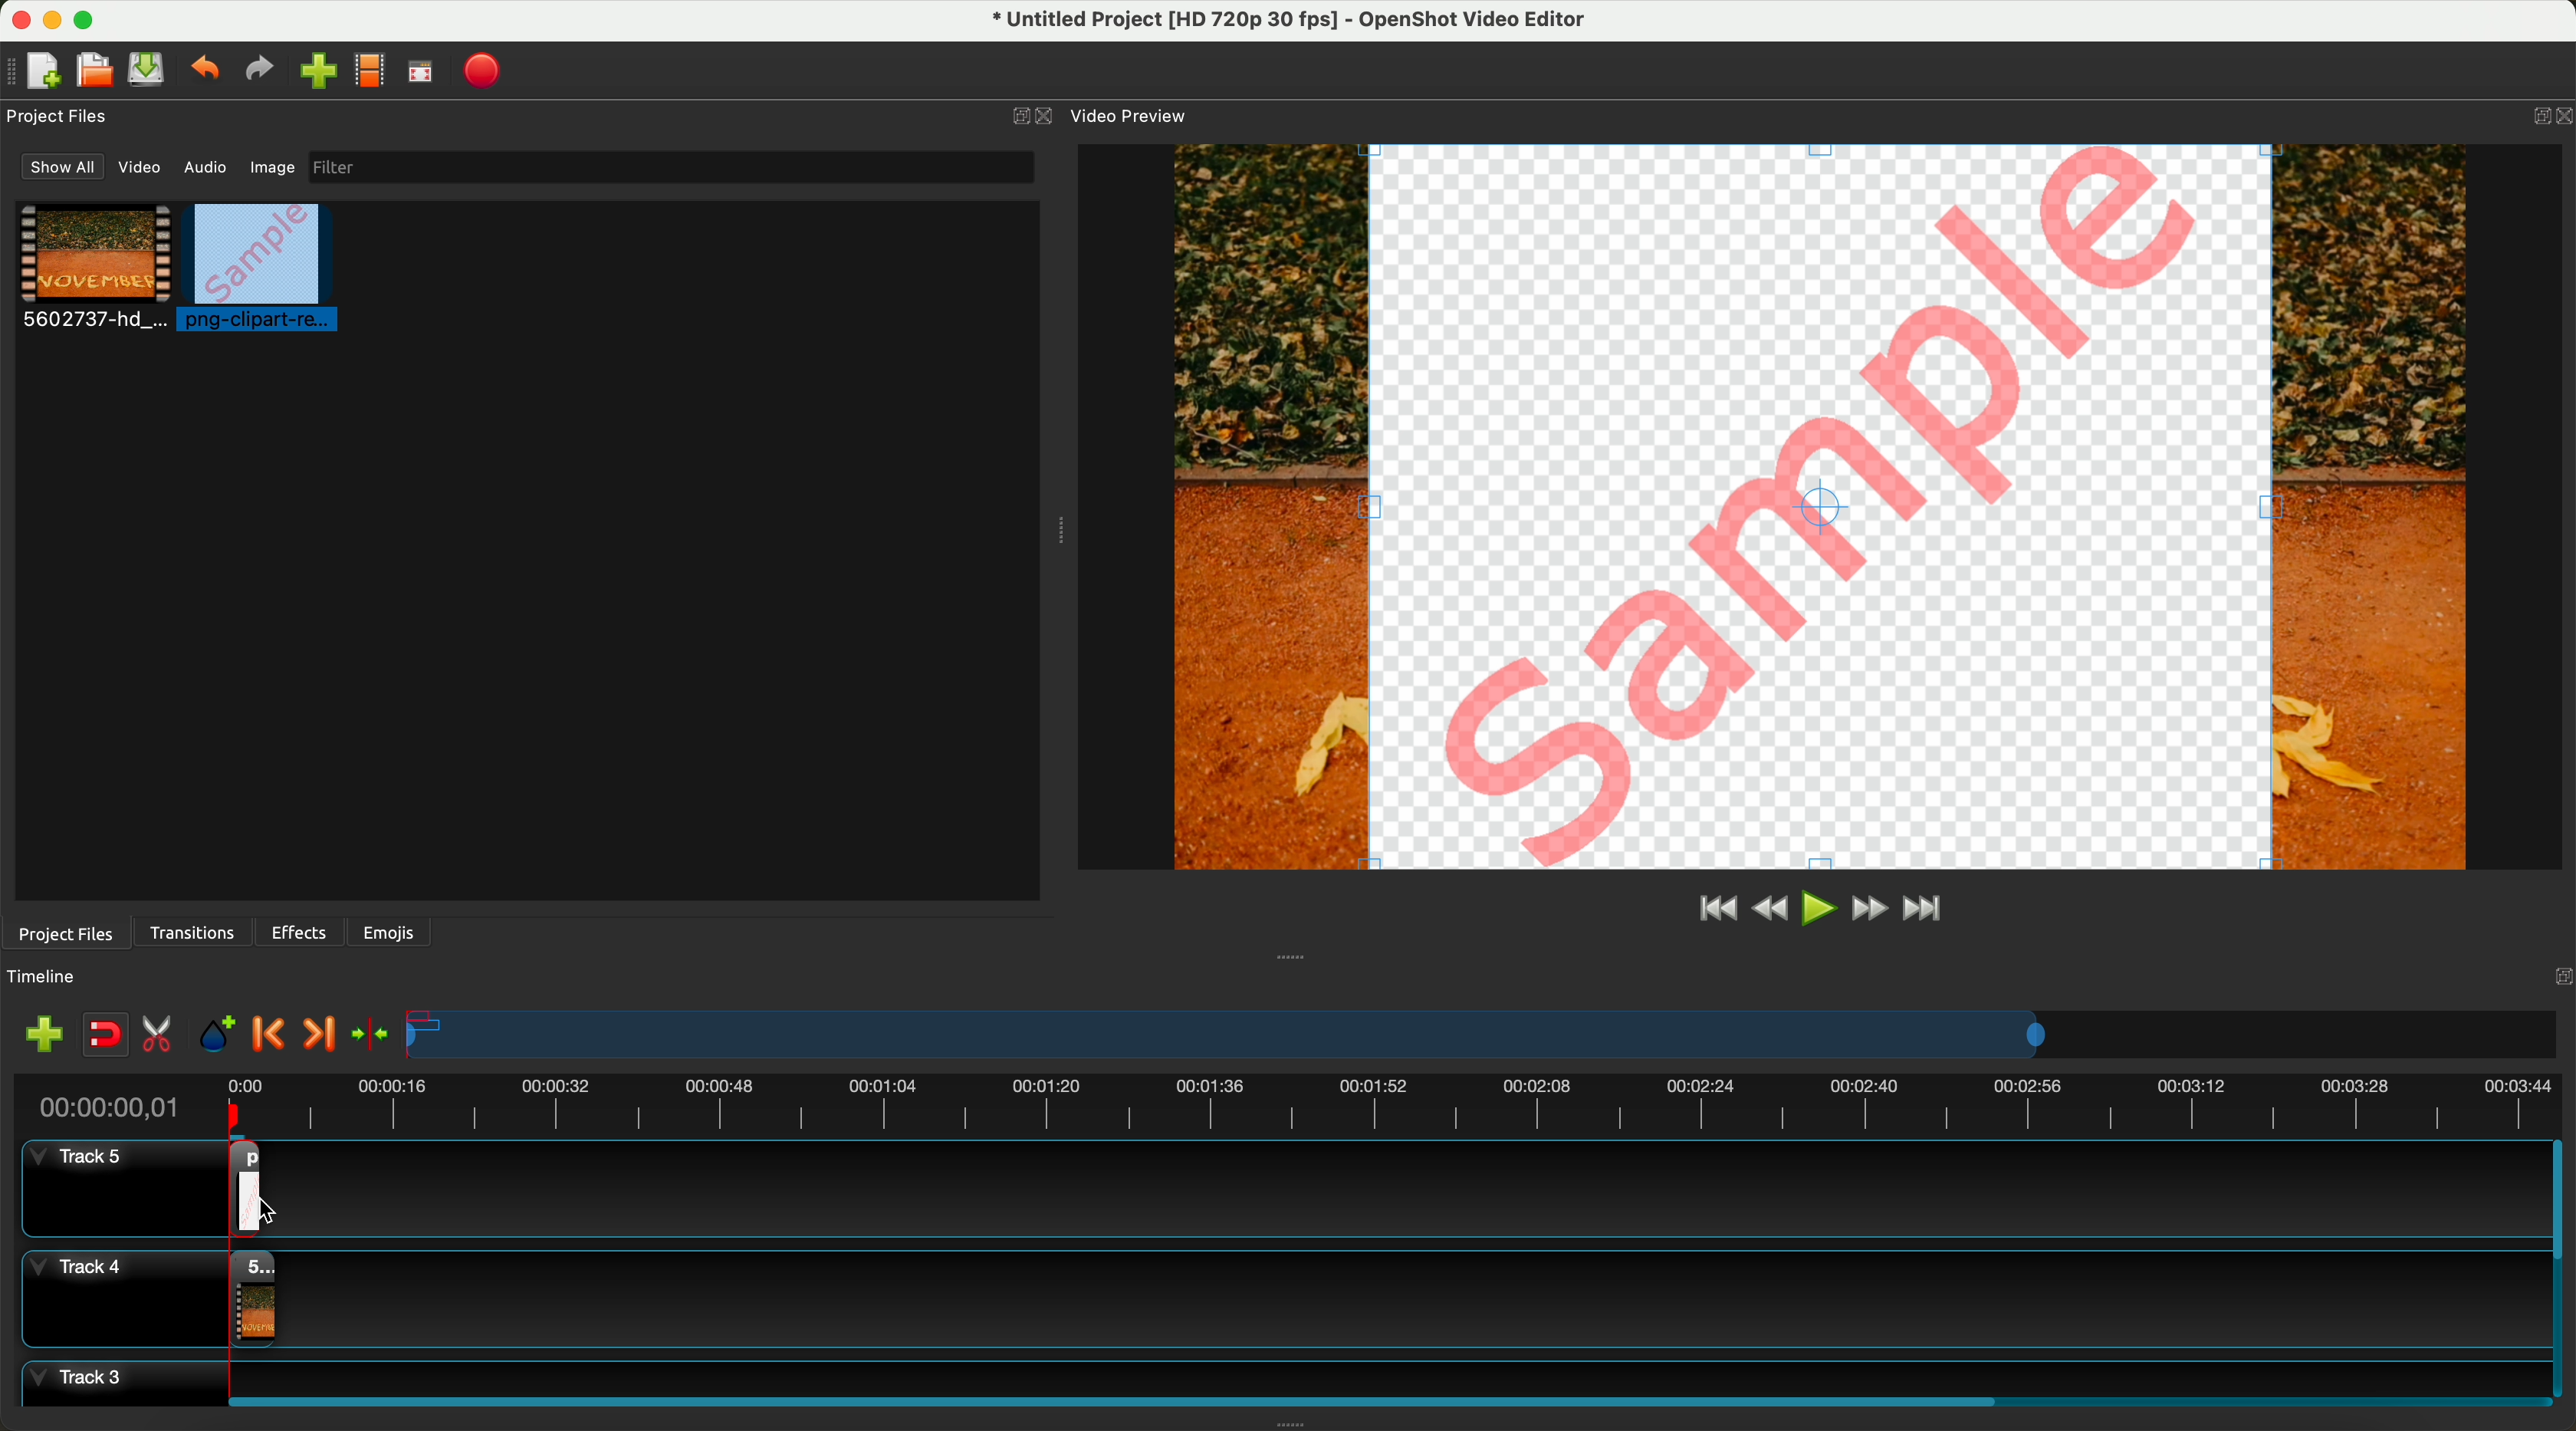 This screenshot has height=1431, width=2576. I want to click on close program, so click(16, 17).